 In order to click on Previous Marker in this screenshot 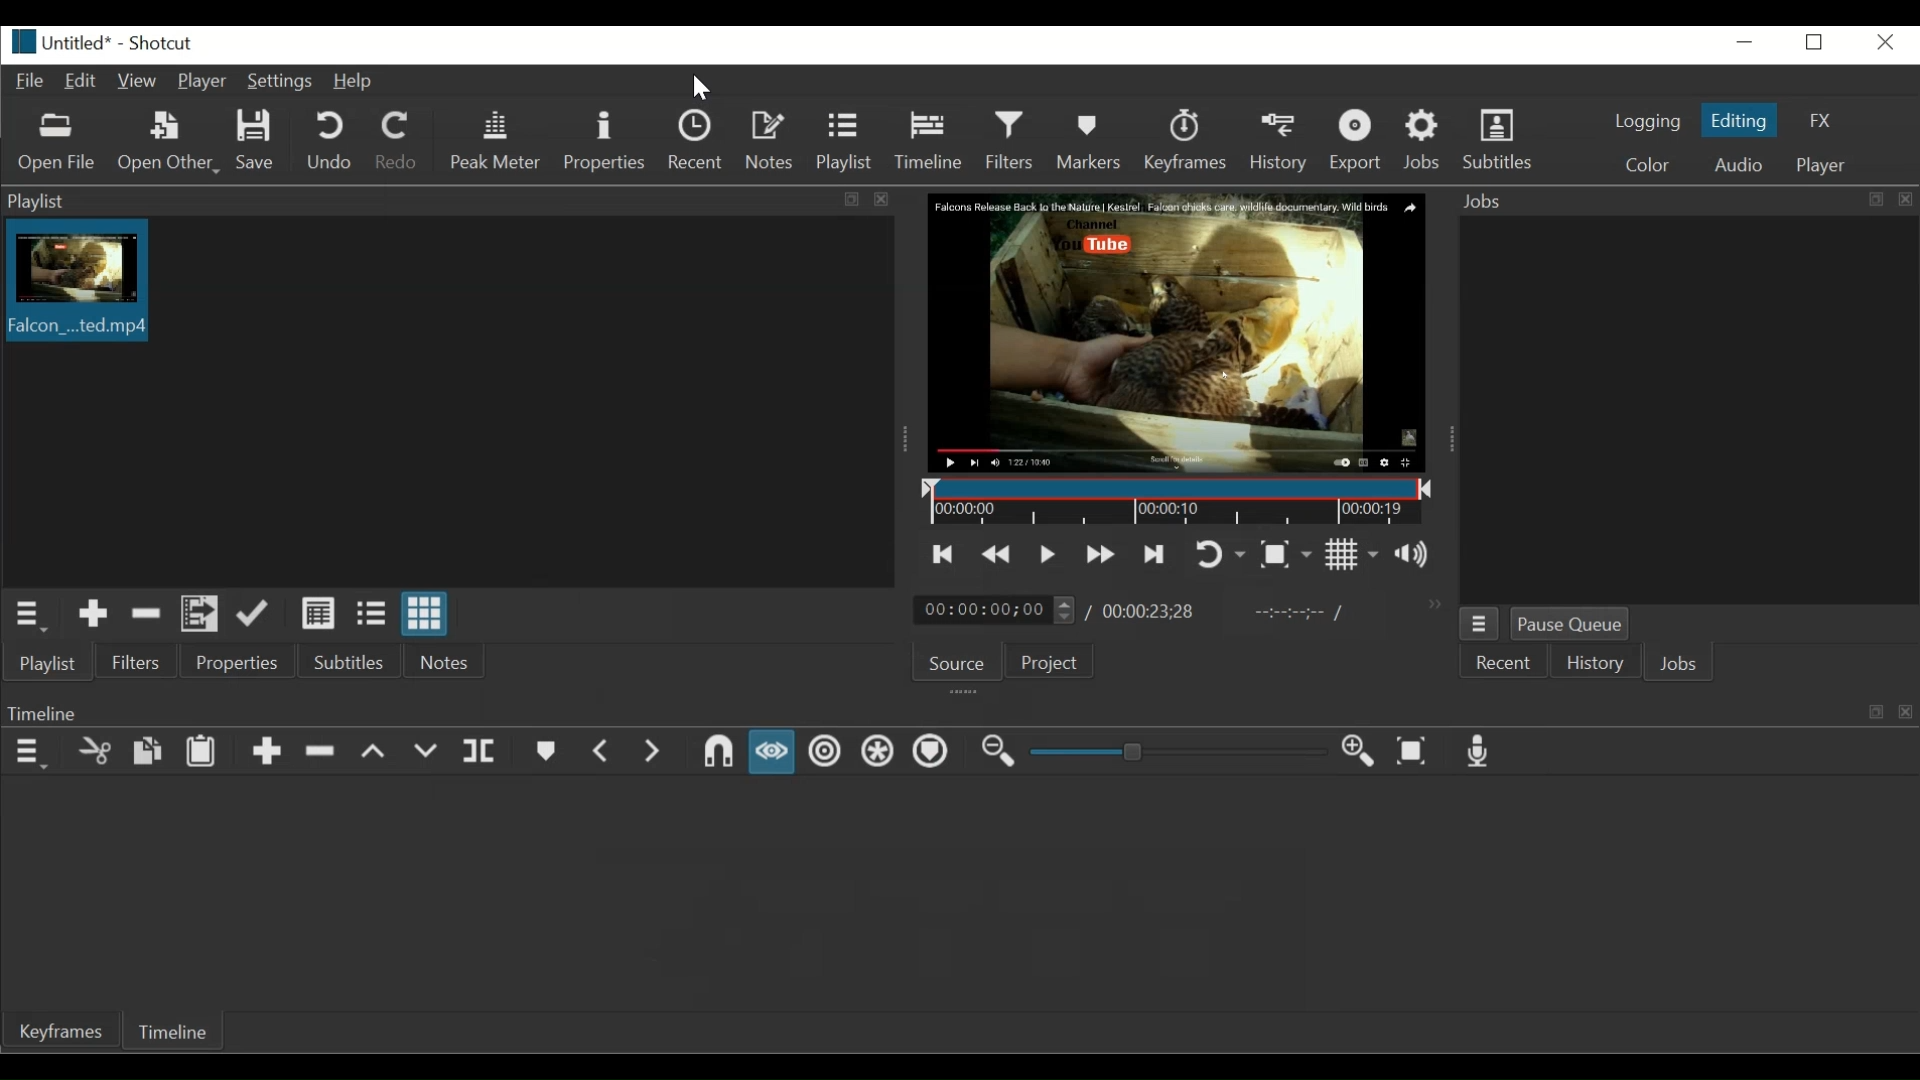, I will do `click(602, 752)`.